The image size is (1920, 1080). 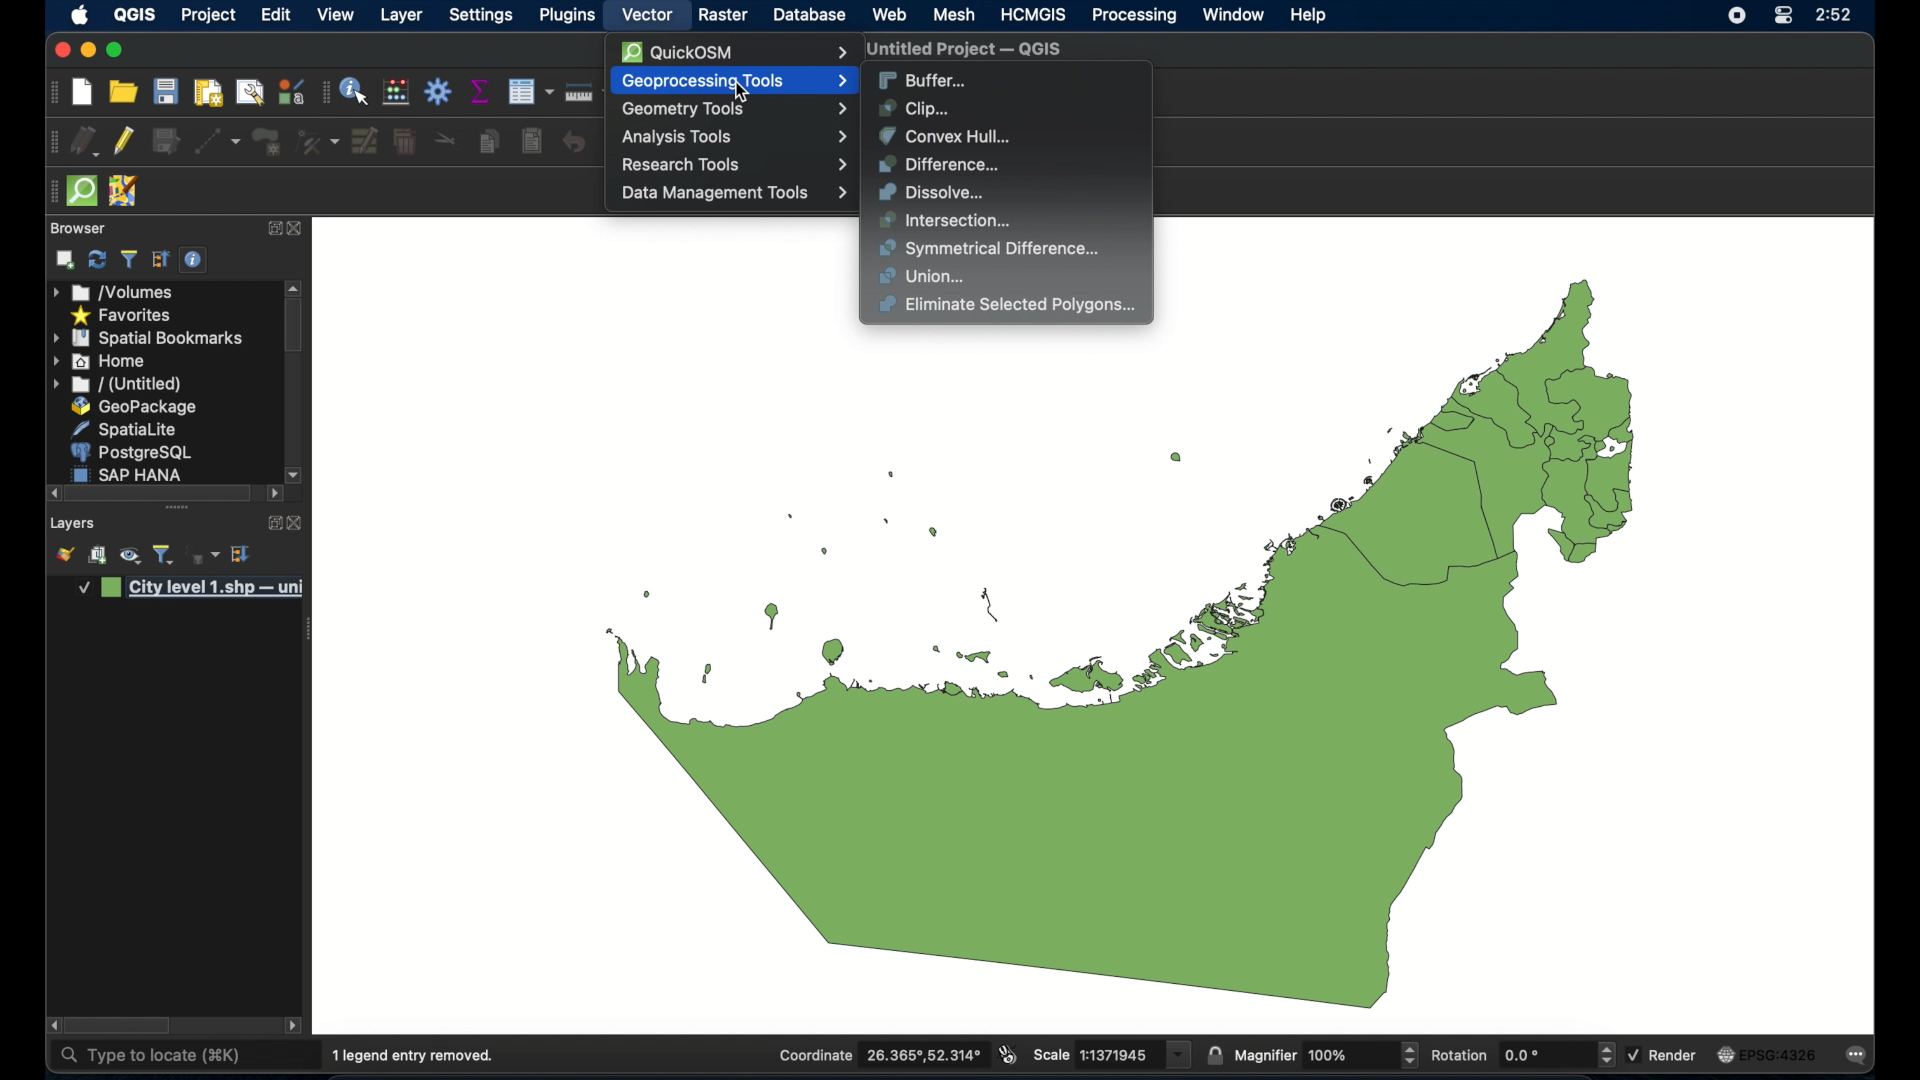 I want to click on expand all, so click(x=161, y=260).